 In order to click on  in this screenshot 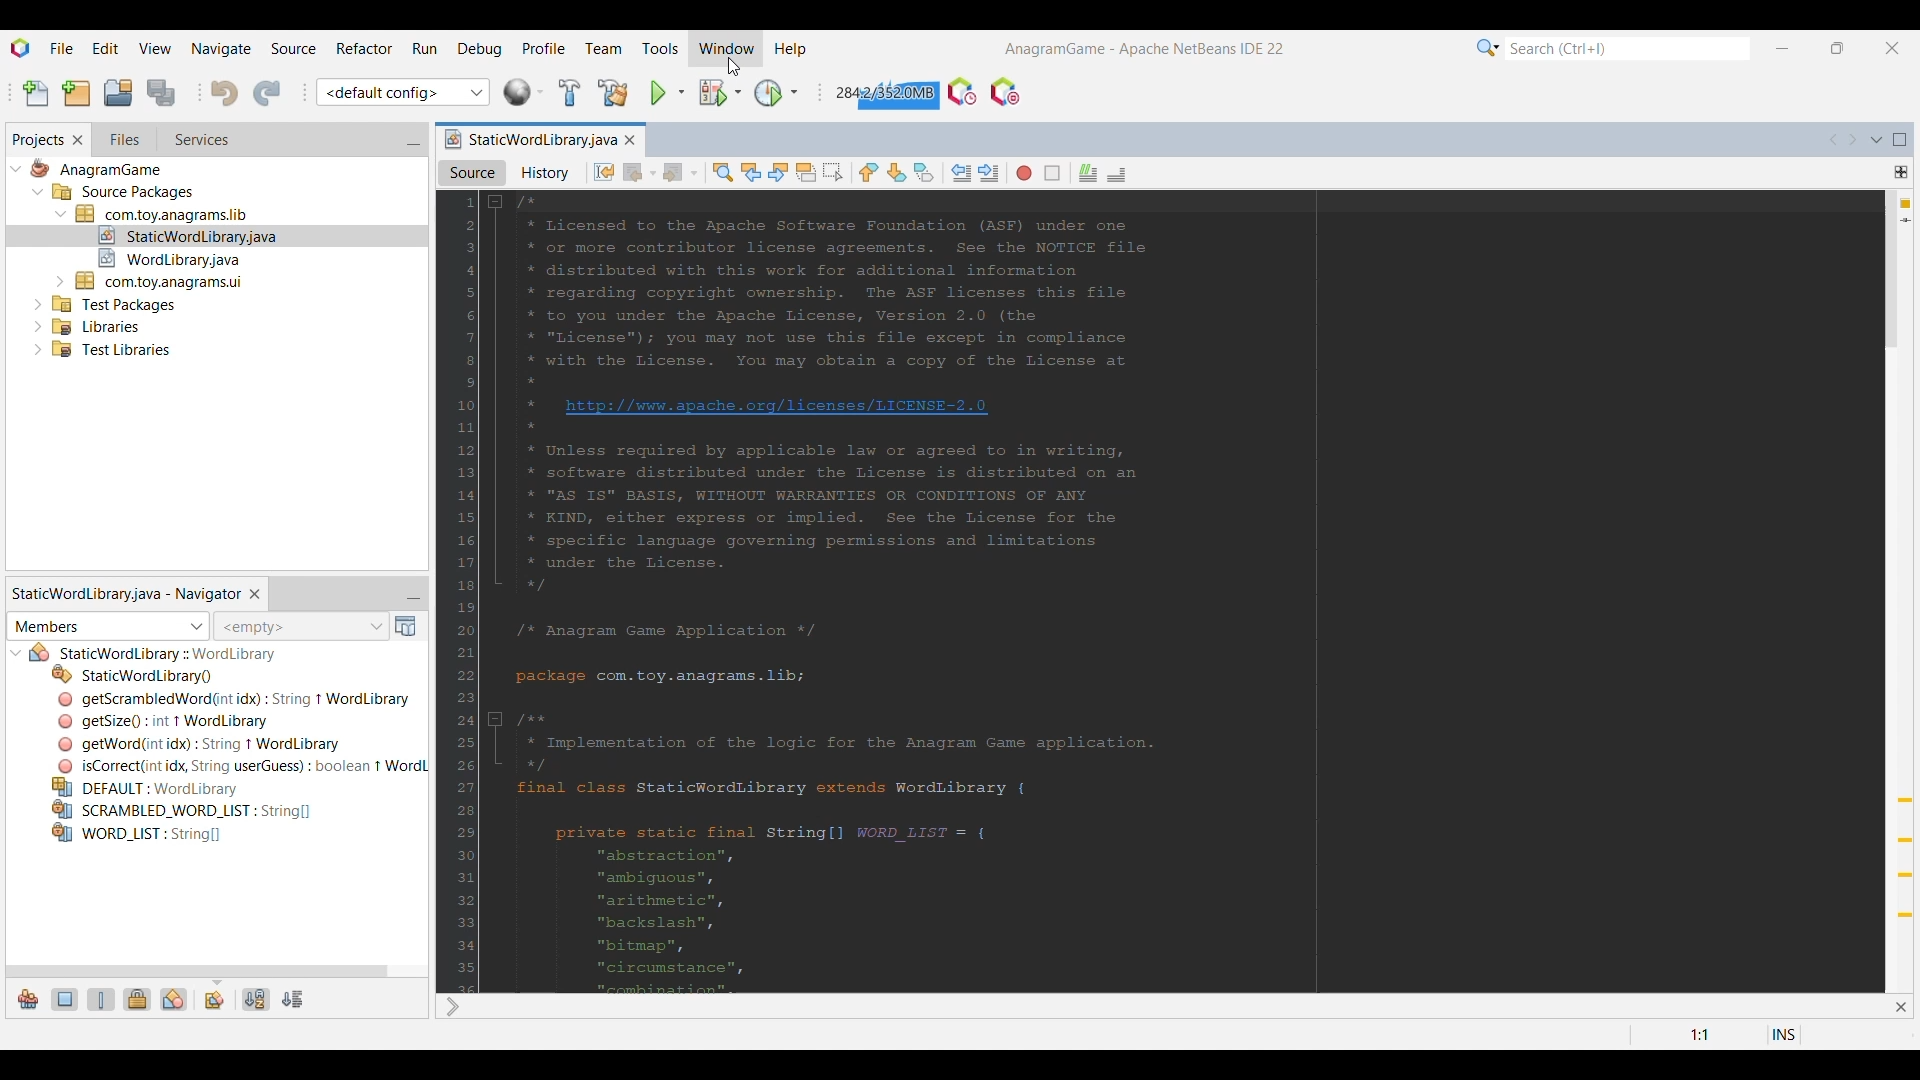, I will do `click(666, 675)`.